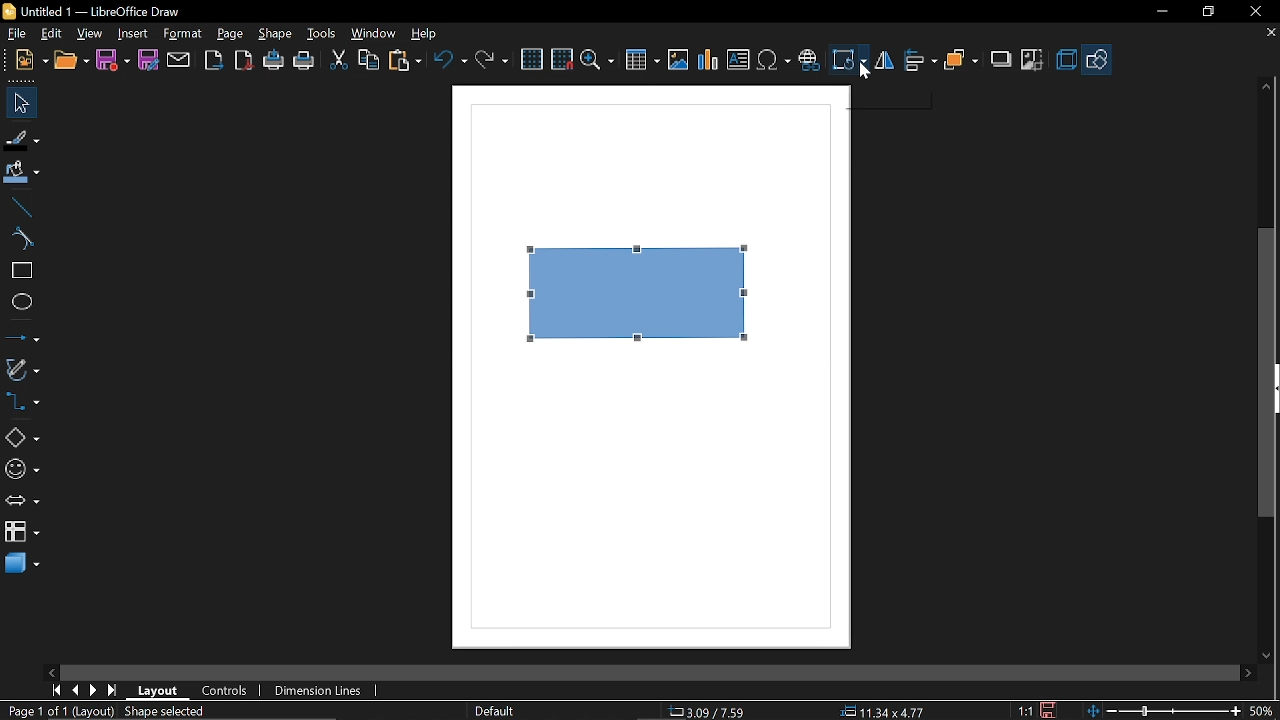 This screenshot has height=720, width=1280. Describe the element at coordinates (876, 712) in the screenshot. I see `0.00x0.00` at that location.